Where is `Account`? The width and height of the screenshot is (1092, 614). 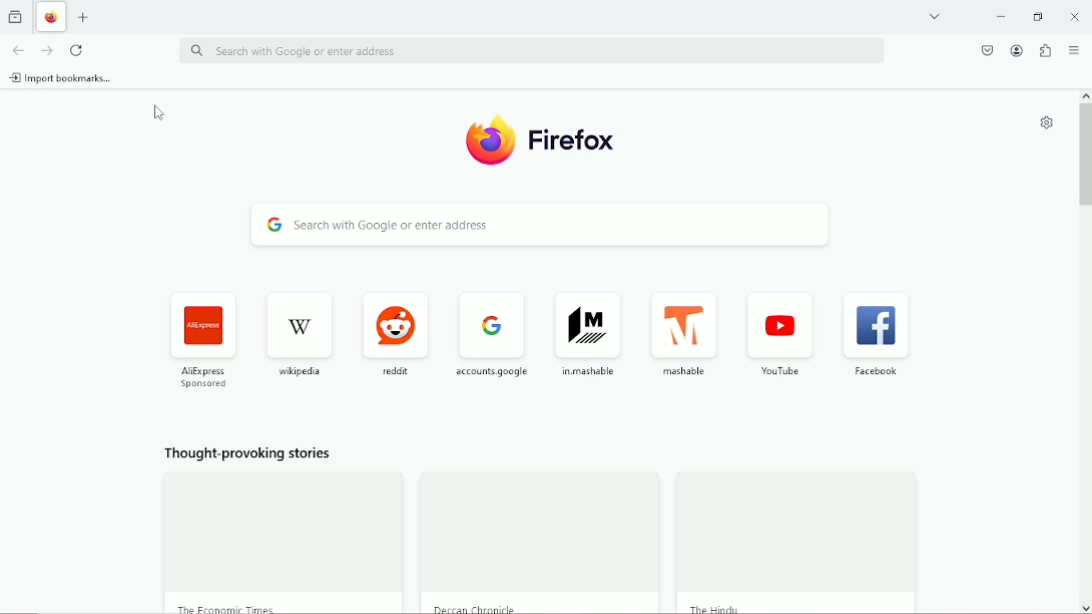 Account is located at coordinates (1016, 51).